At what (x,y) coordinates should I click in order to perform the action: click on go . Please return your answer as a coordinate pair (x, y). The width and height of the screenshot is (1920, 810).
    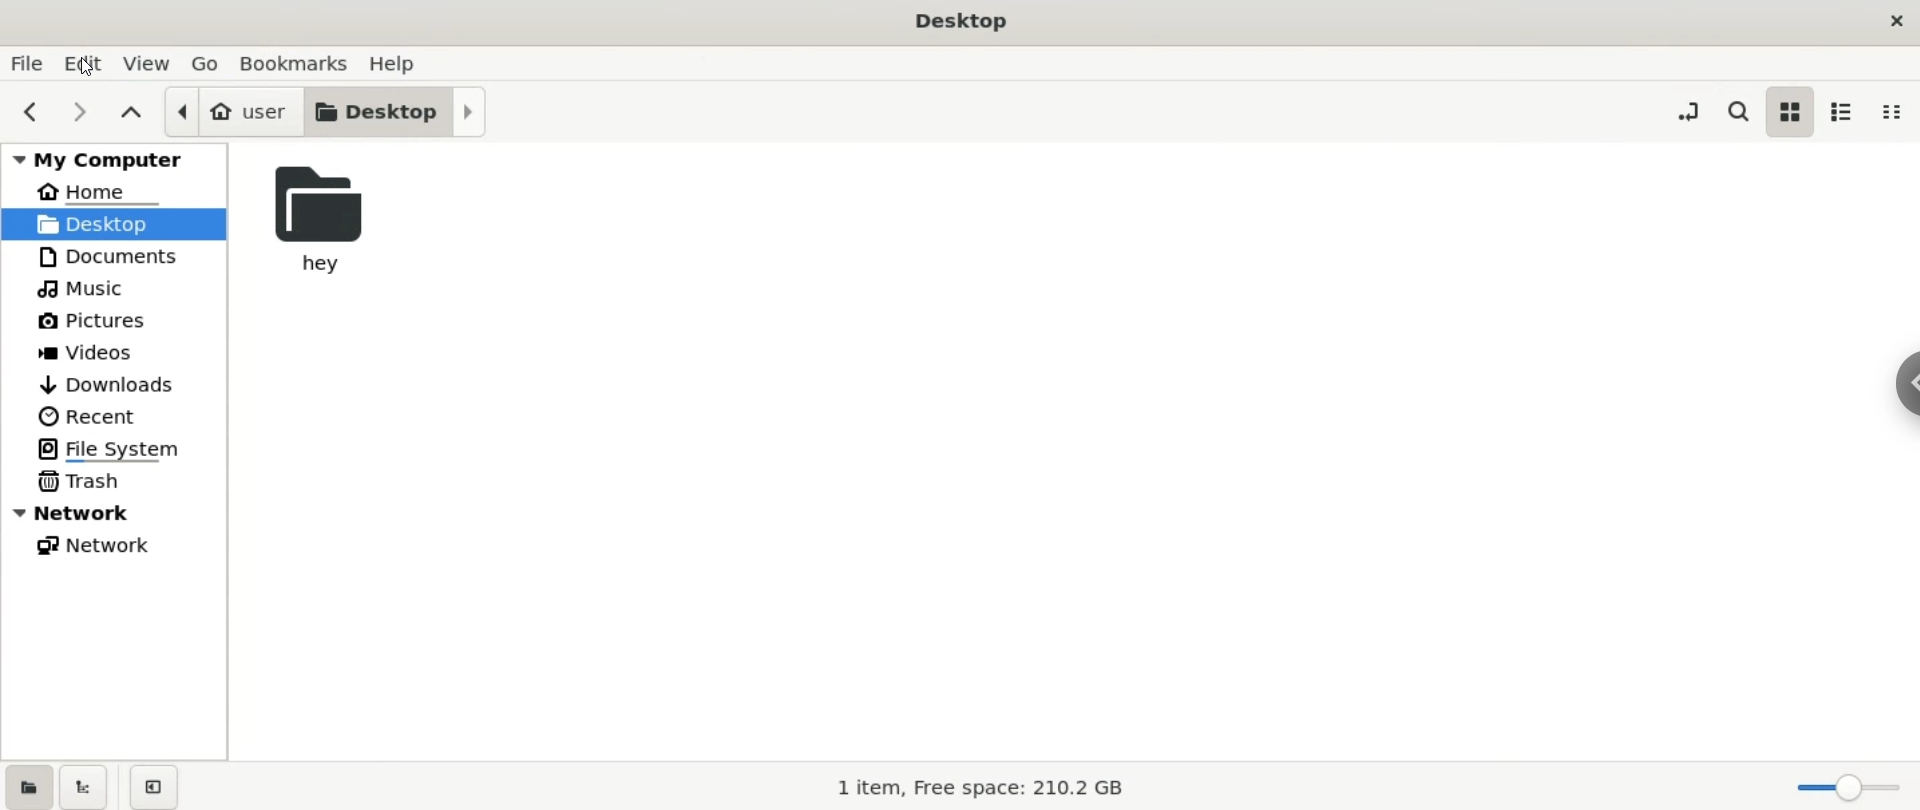
    Looking at the image, I should click on (206, 64).